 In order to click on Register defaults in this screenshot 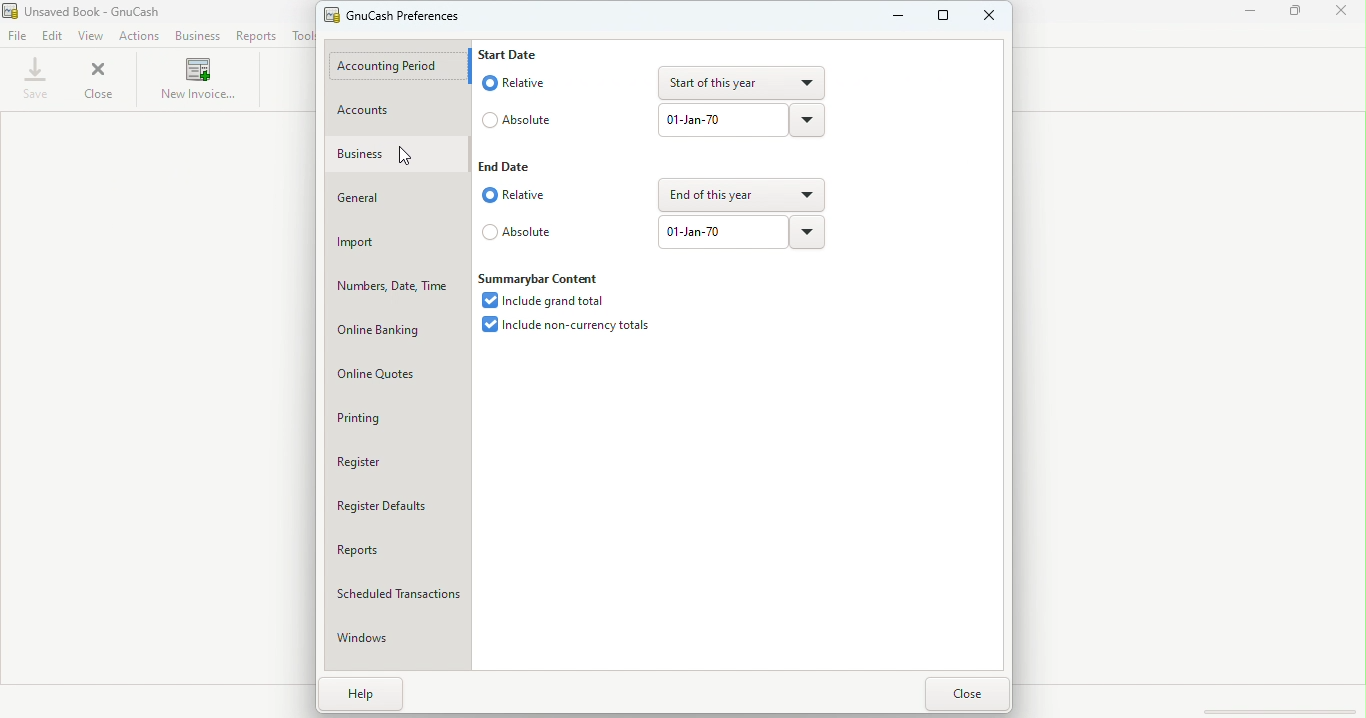, I will do `click(399, 508)`.